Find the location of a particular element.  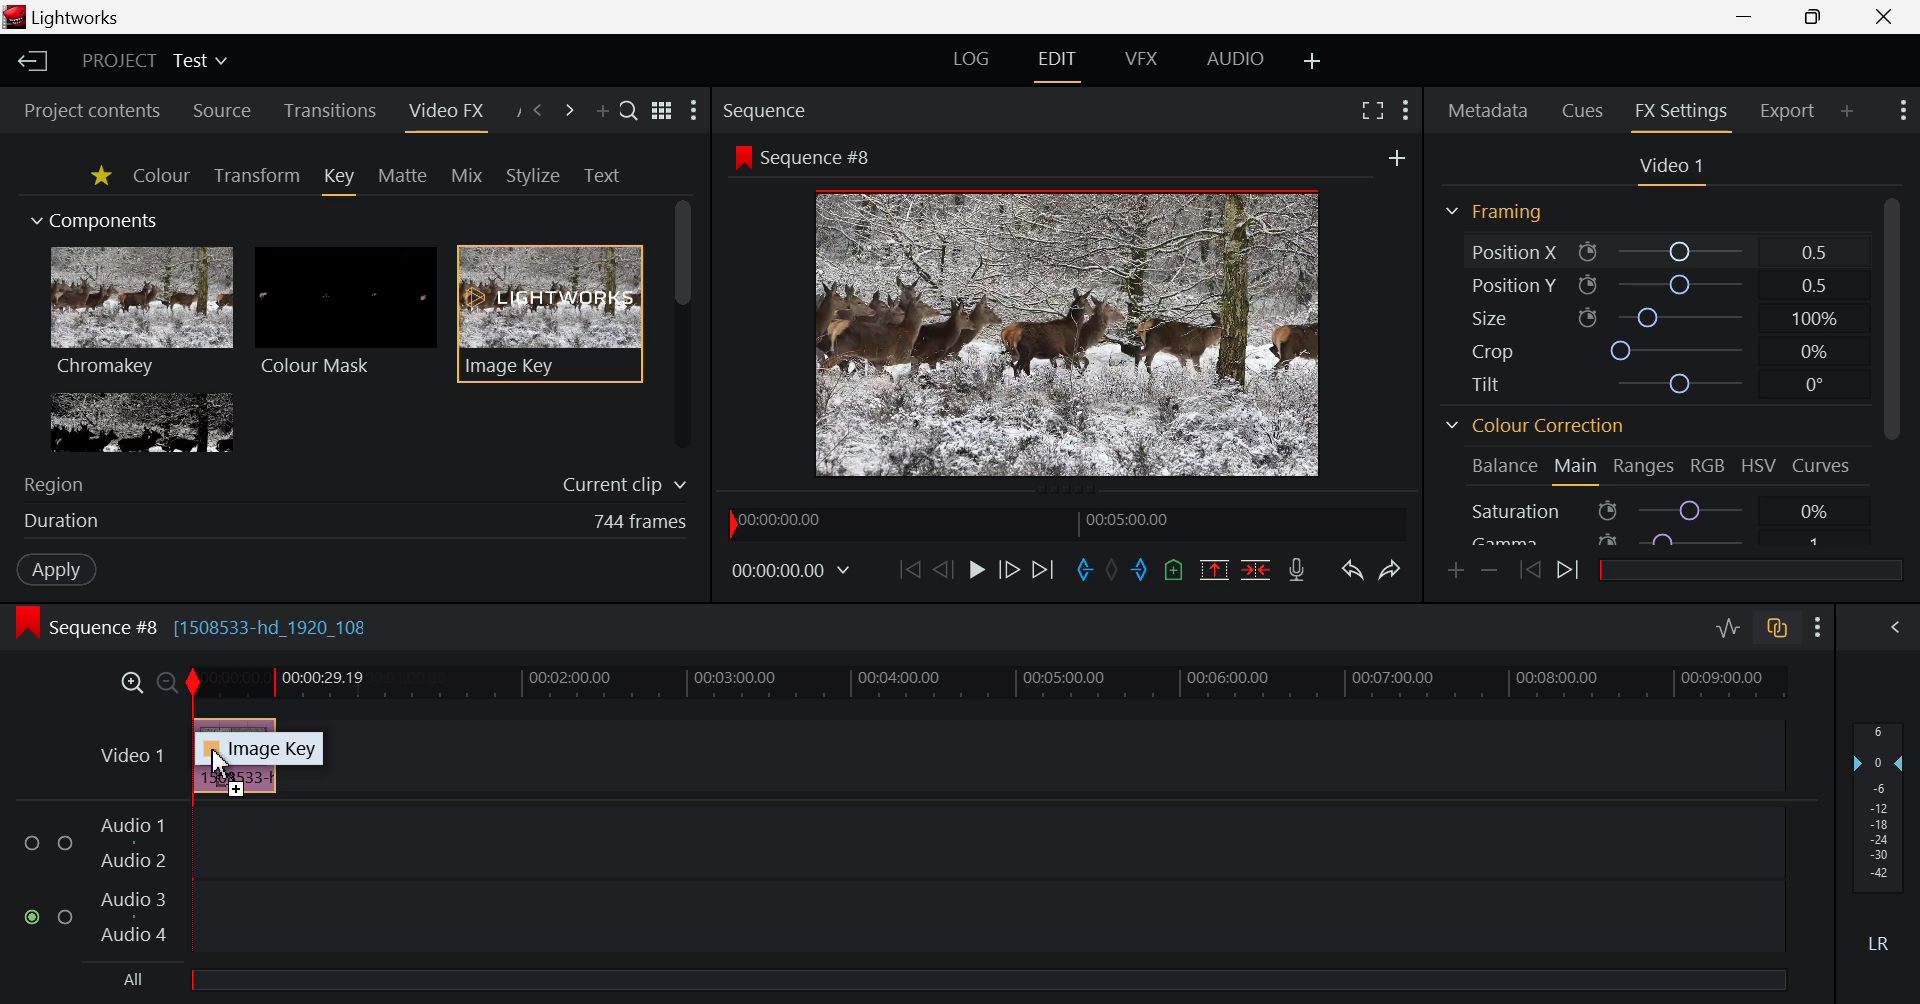

icon is located at coordinates (1606, 539).